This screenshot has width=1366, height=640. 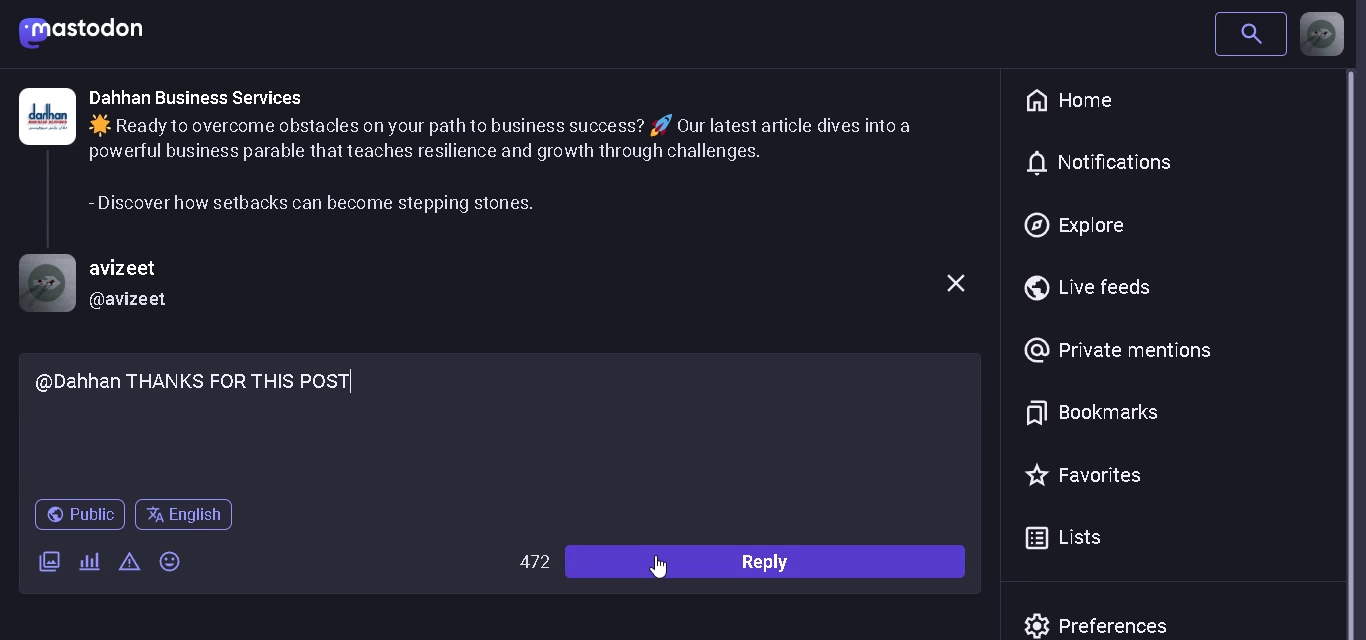 I want to click on emojis, so click(x=174, y=561).